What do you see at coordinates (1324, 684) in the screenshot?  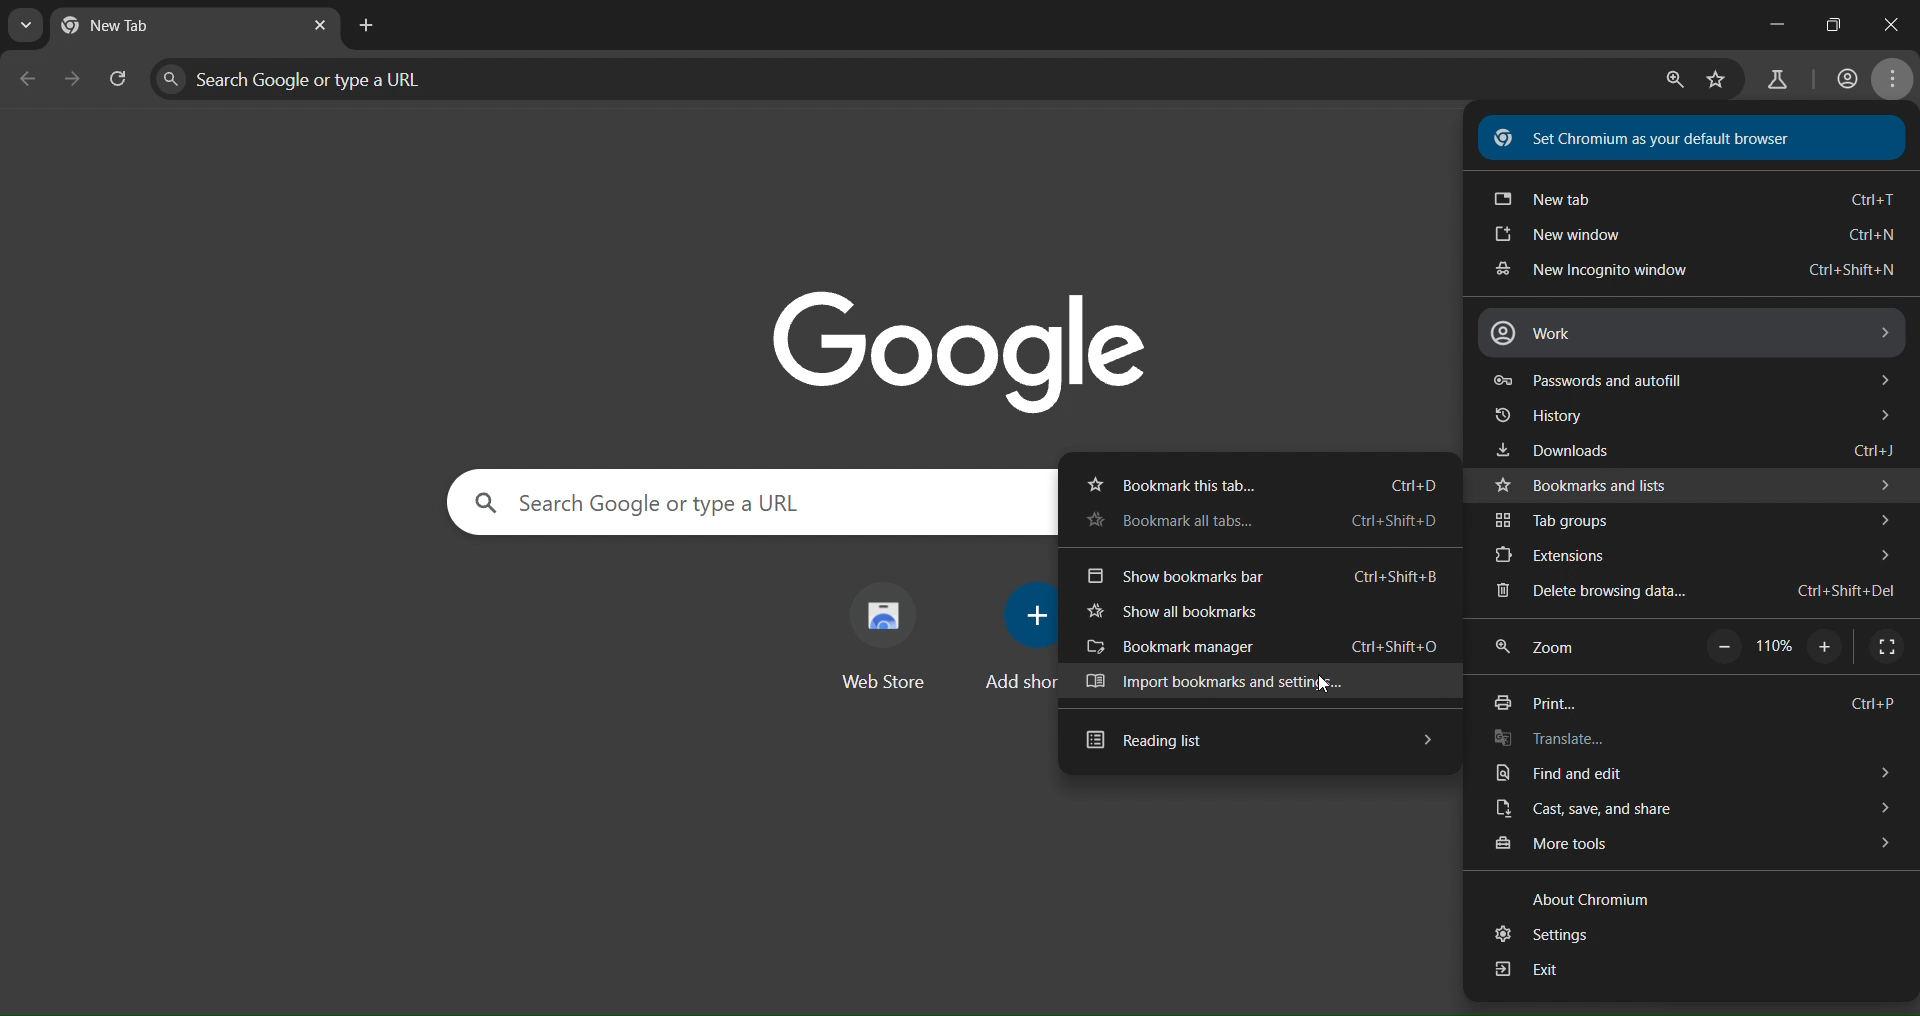 I see `Cursor` at bounding box center [1324, 684].